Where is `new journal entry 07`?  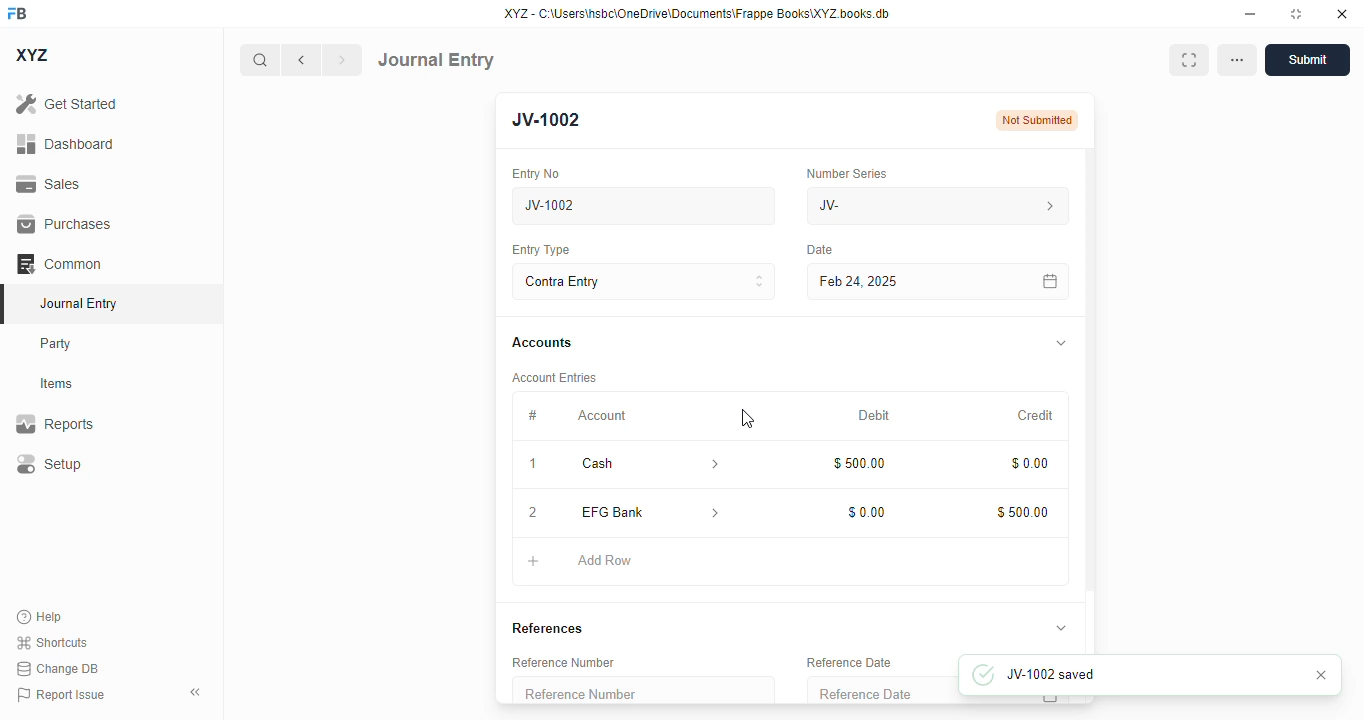 new journal entry 07 is located at coordinates (645, 205).